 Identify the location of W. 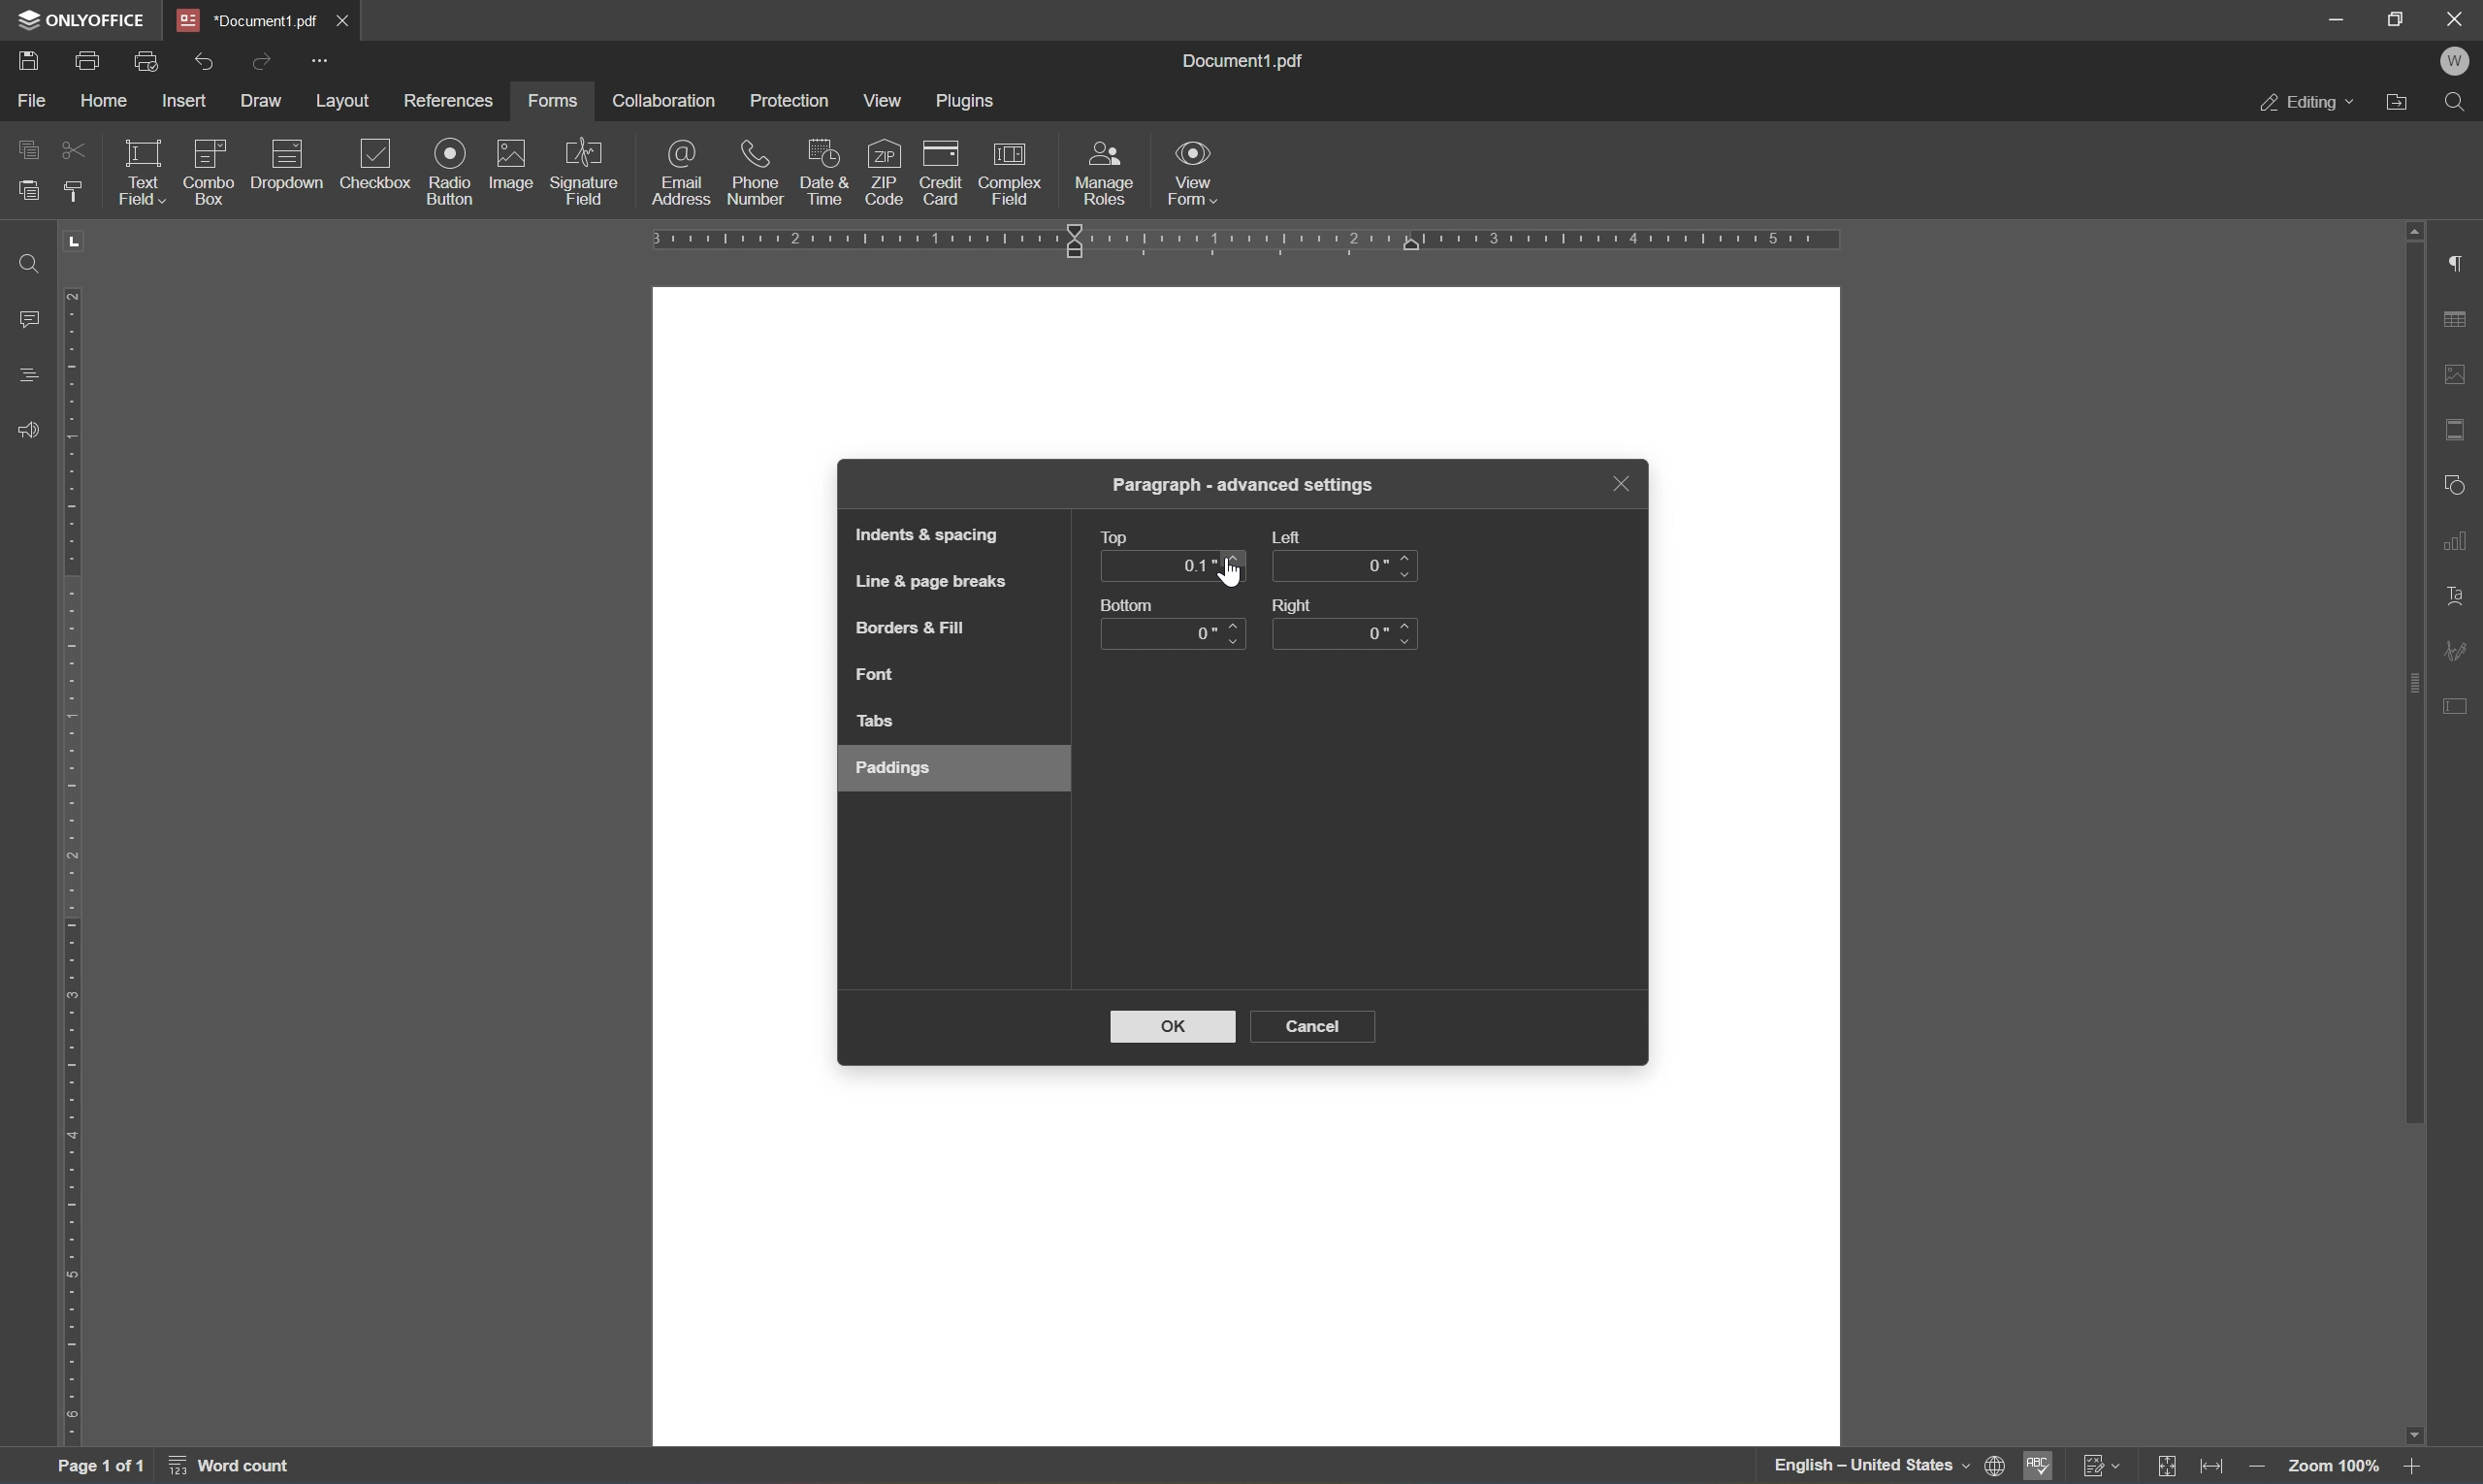
(2458, 63).